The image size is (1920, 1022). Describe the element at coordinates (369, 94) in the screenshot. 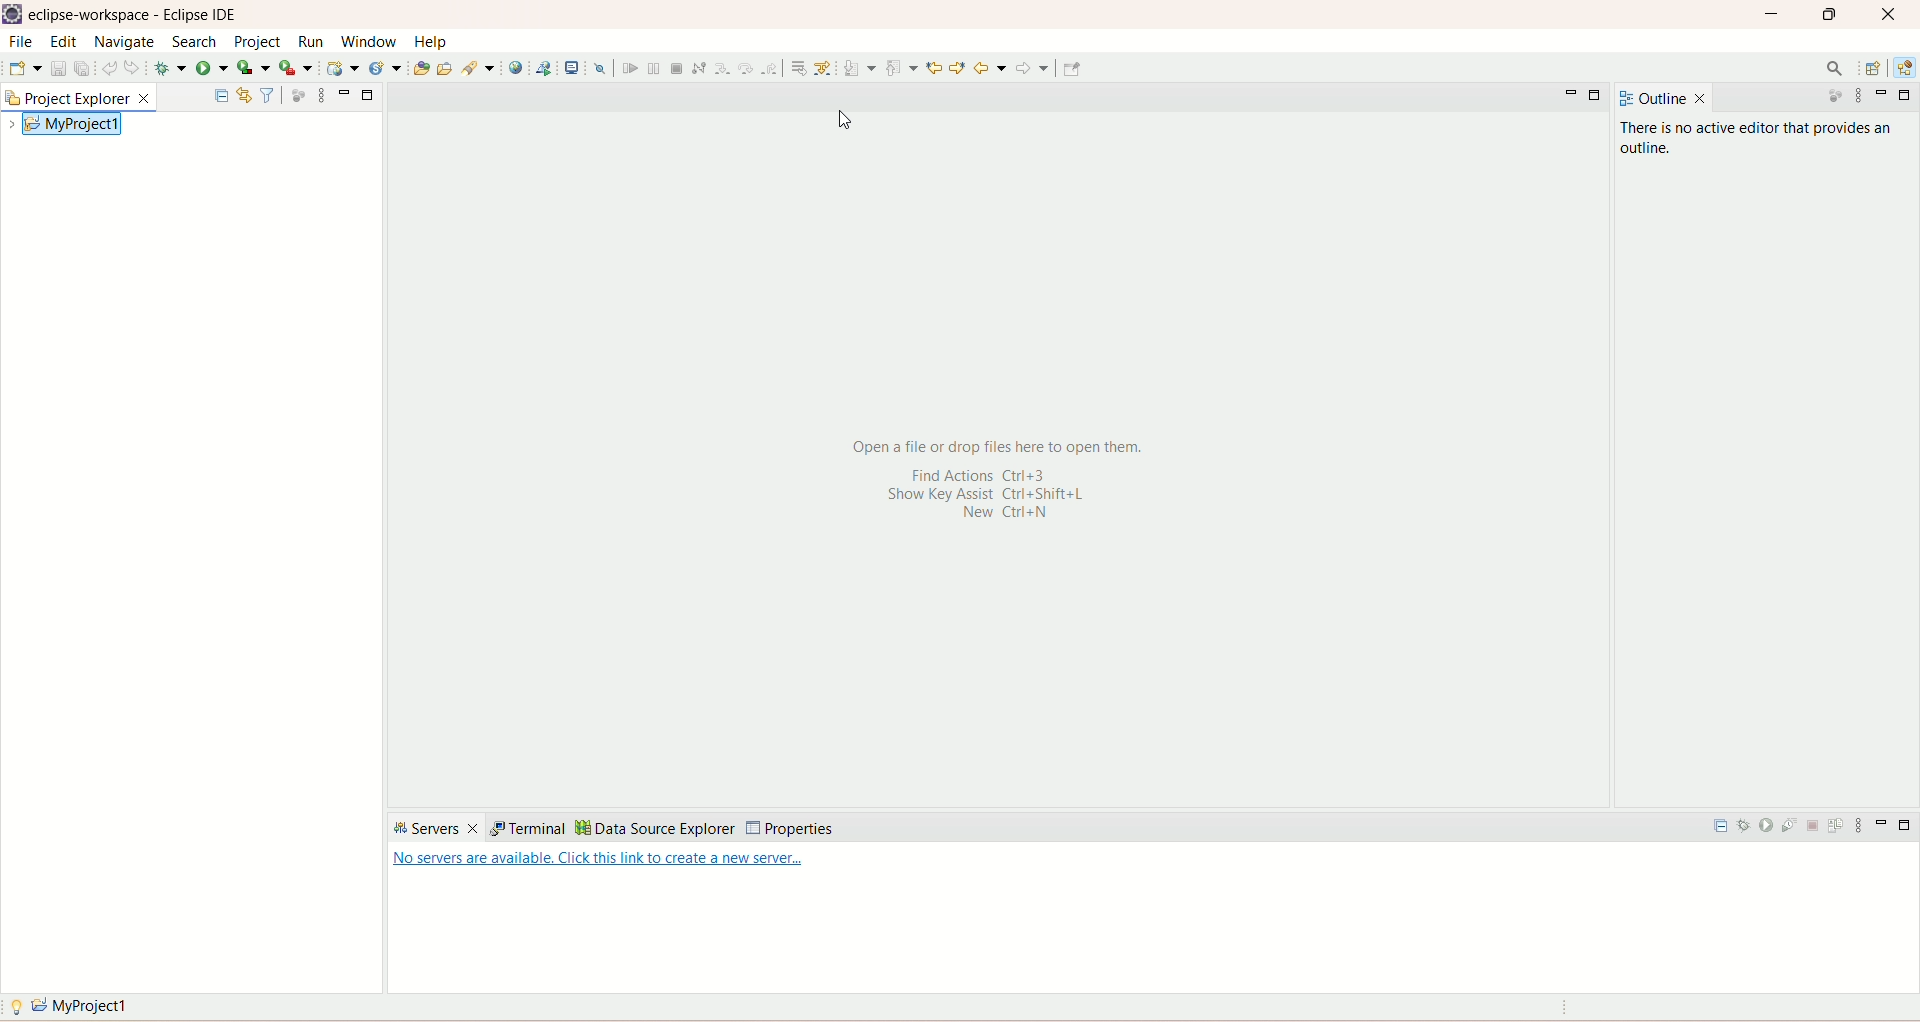

I see `minimize` at that location.